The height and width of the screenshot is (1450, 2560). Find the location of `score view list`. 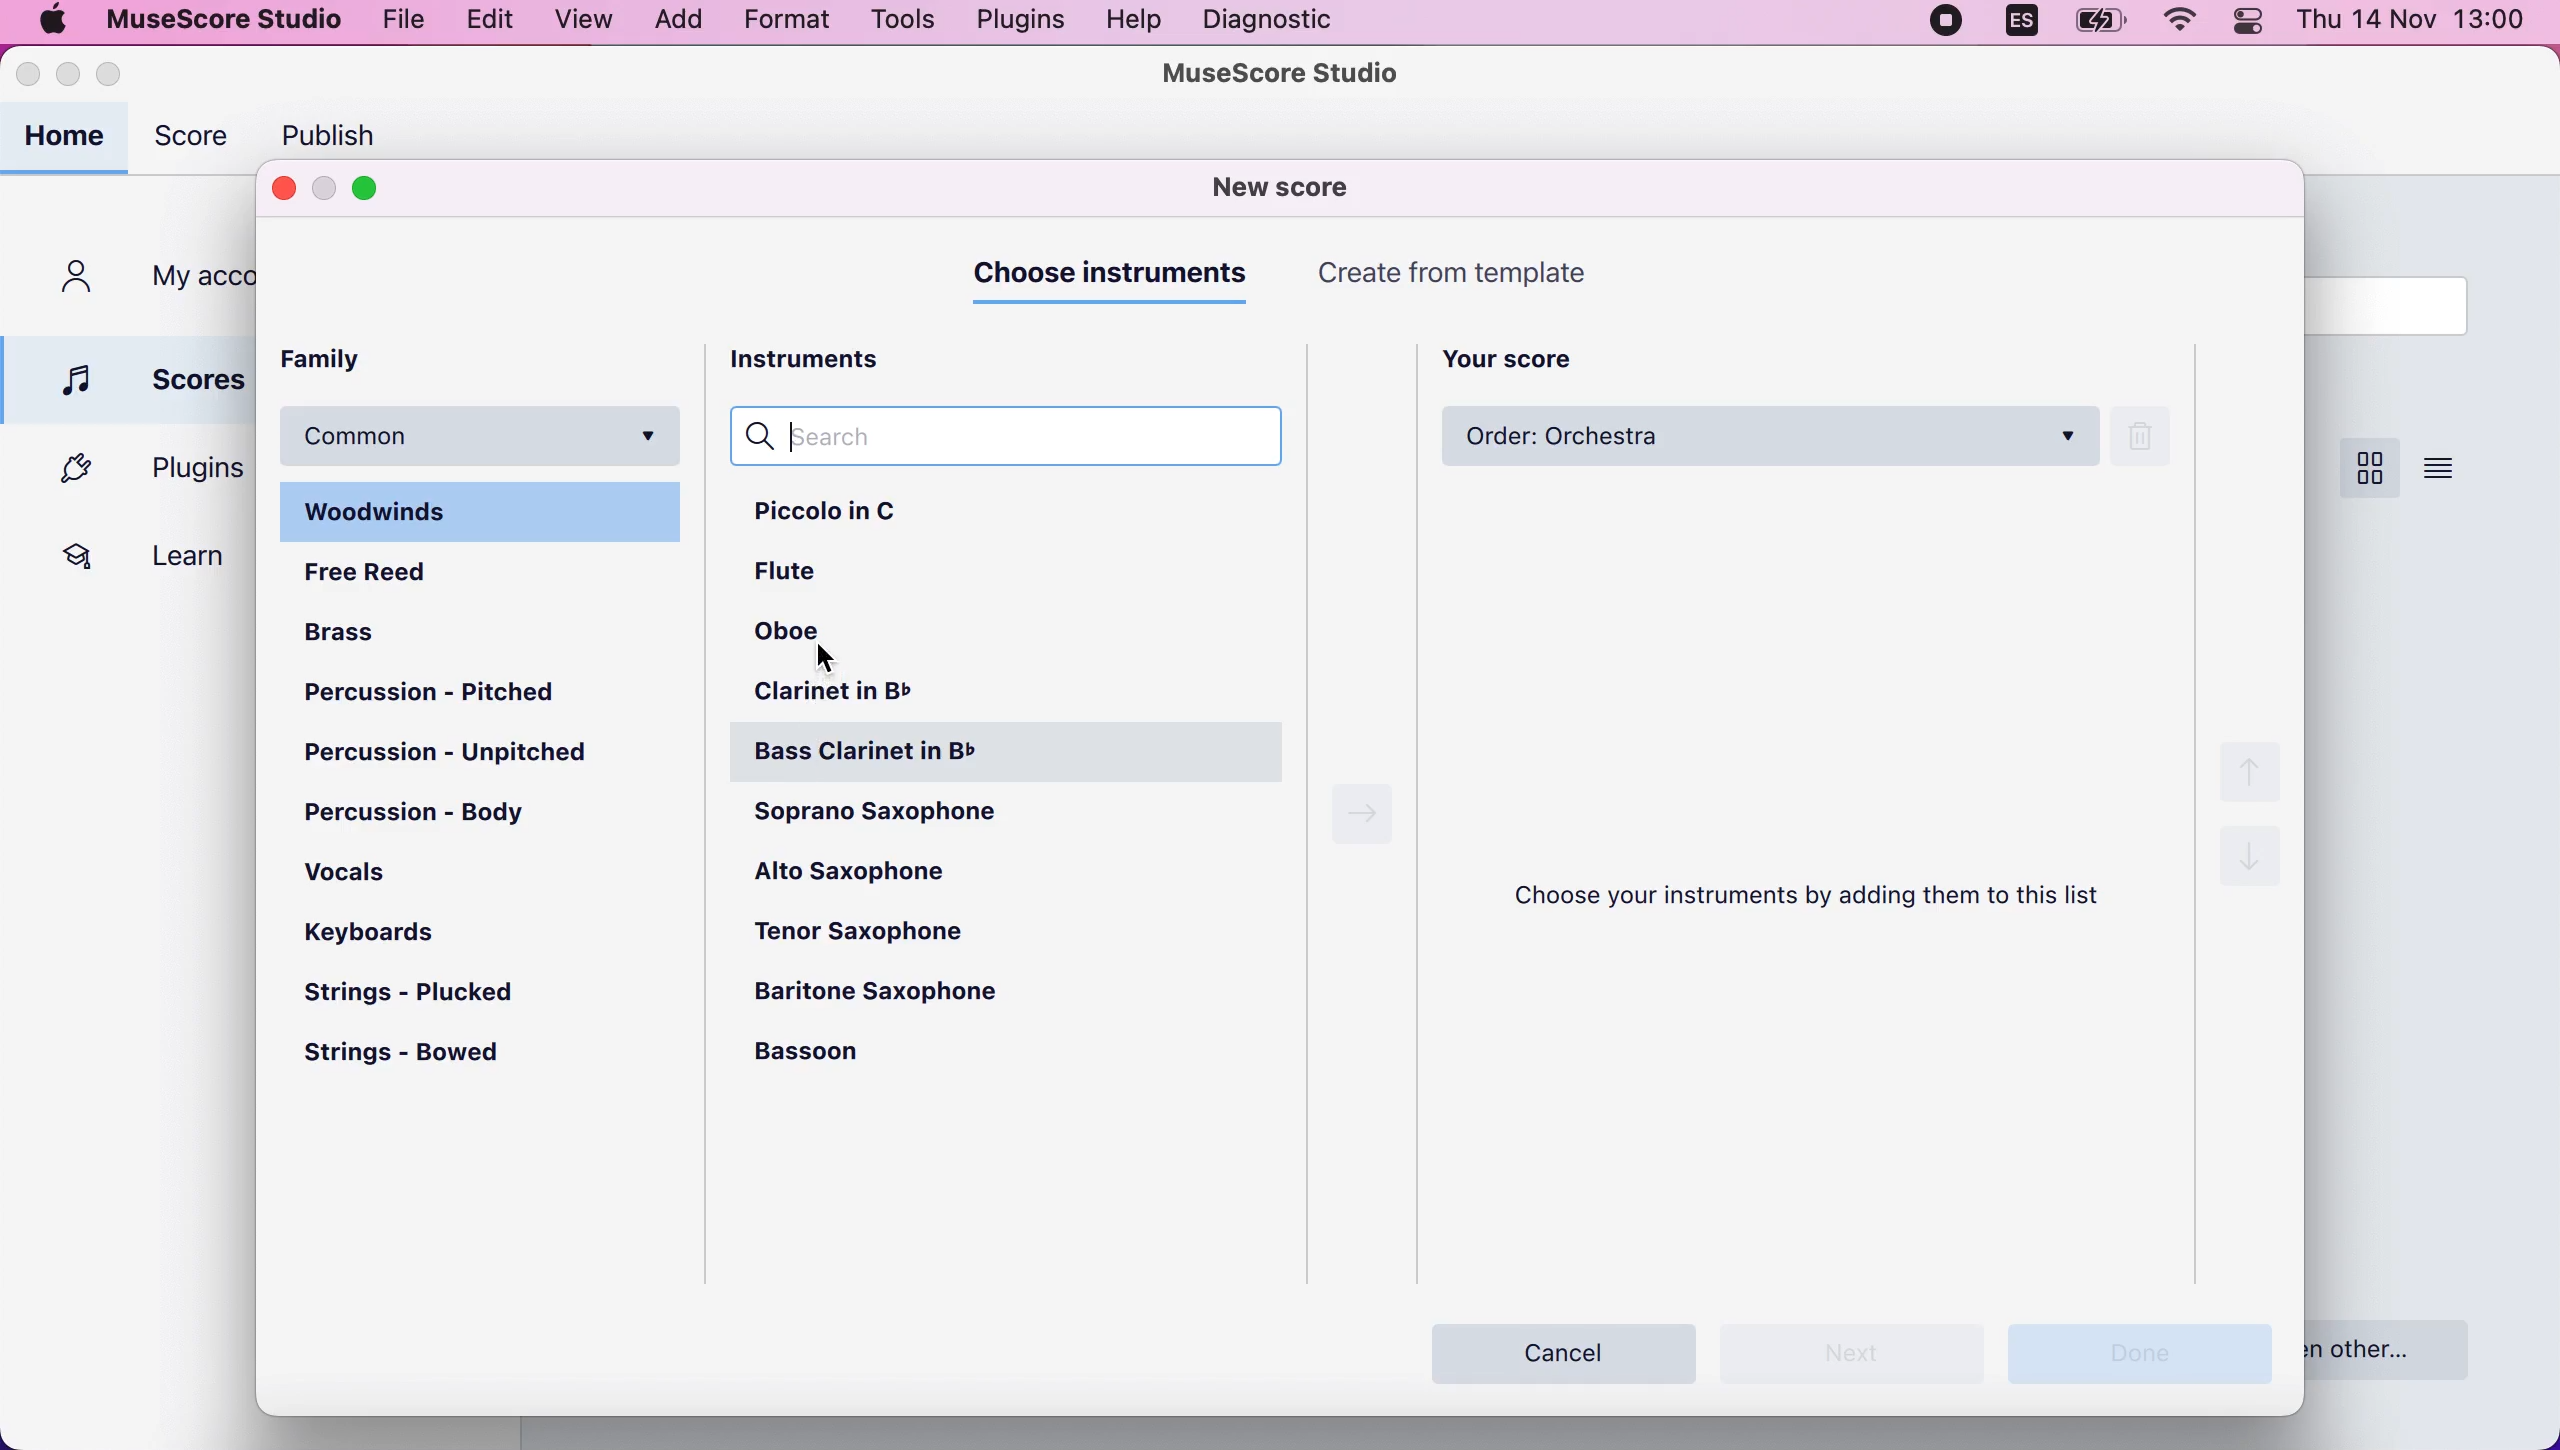

score view list is located at coordinates (2440, 466).